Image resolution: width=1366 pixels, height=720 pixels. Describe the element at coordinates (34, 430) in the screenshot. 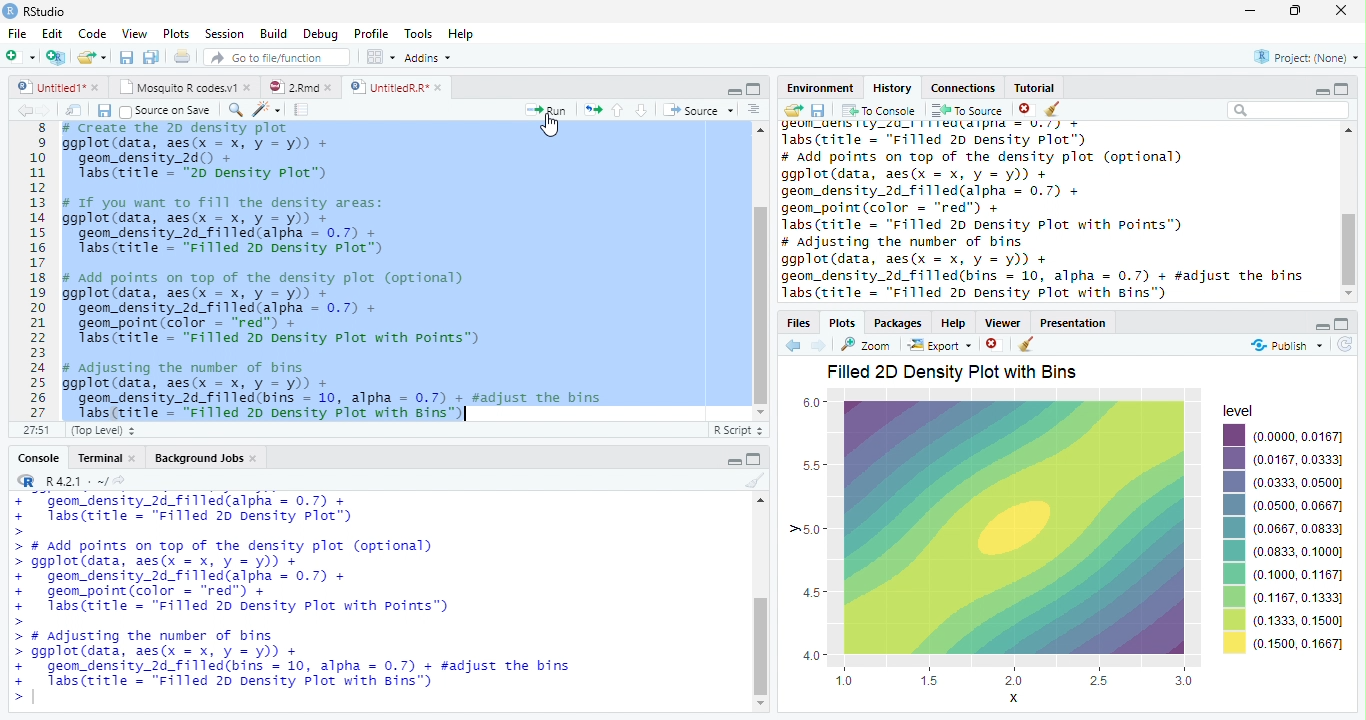

I see `27:51` at that location.